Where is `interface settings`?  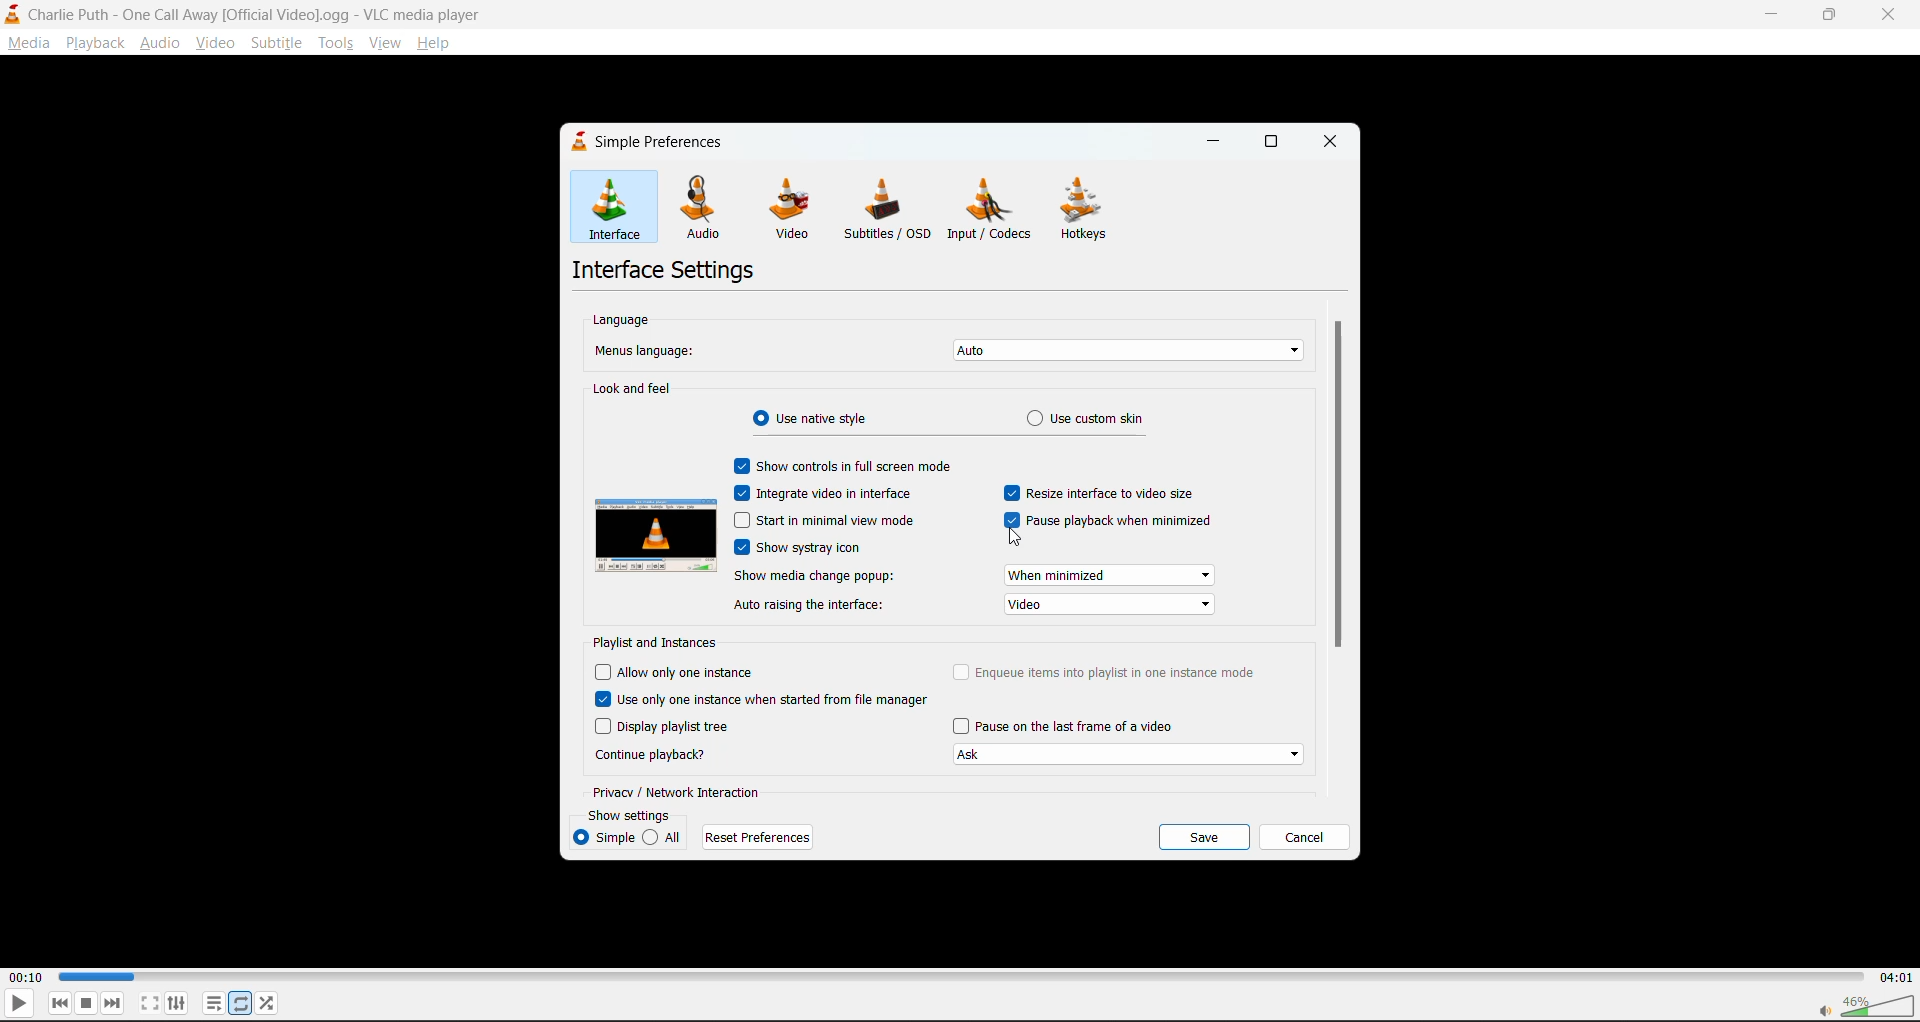
interface settings is located at coordinates (661, 271).